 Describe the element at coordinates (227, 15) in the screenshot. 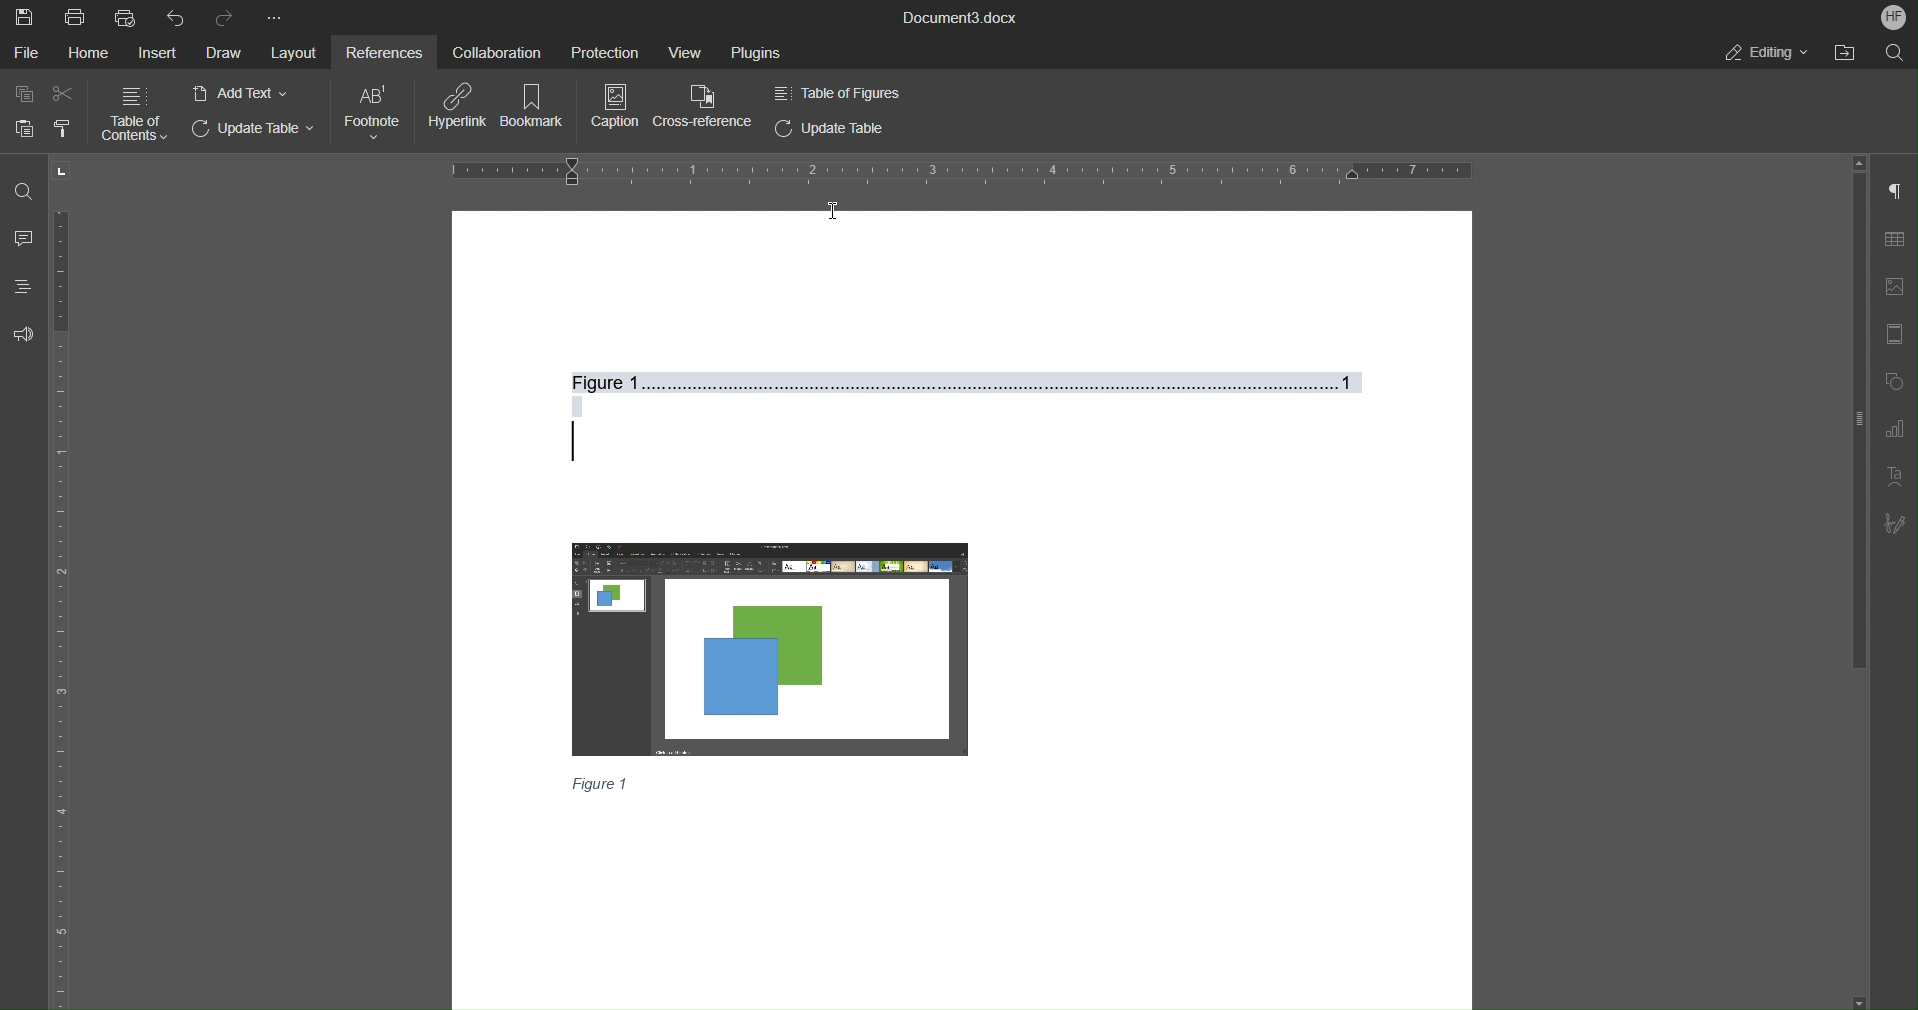

I see `Redo` at that location.